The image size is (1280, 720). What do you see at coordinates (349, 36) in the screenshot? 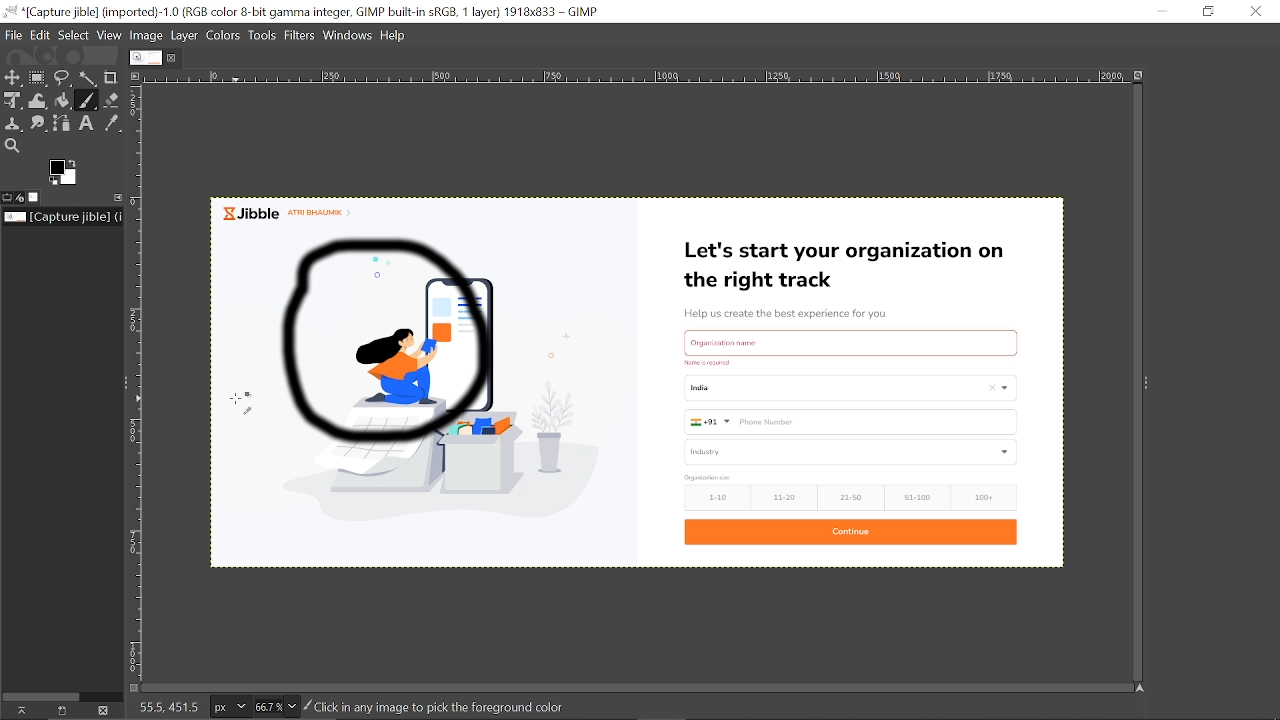
I see `Windows` at bounding box center [349, 36].